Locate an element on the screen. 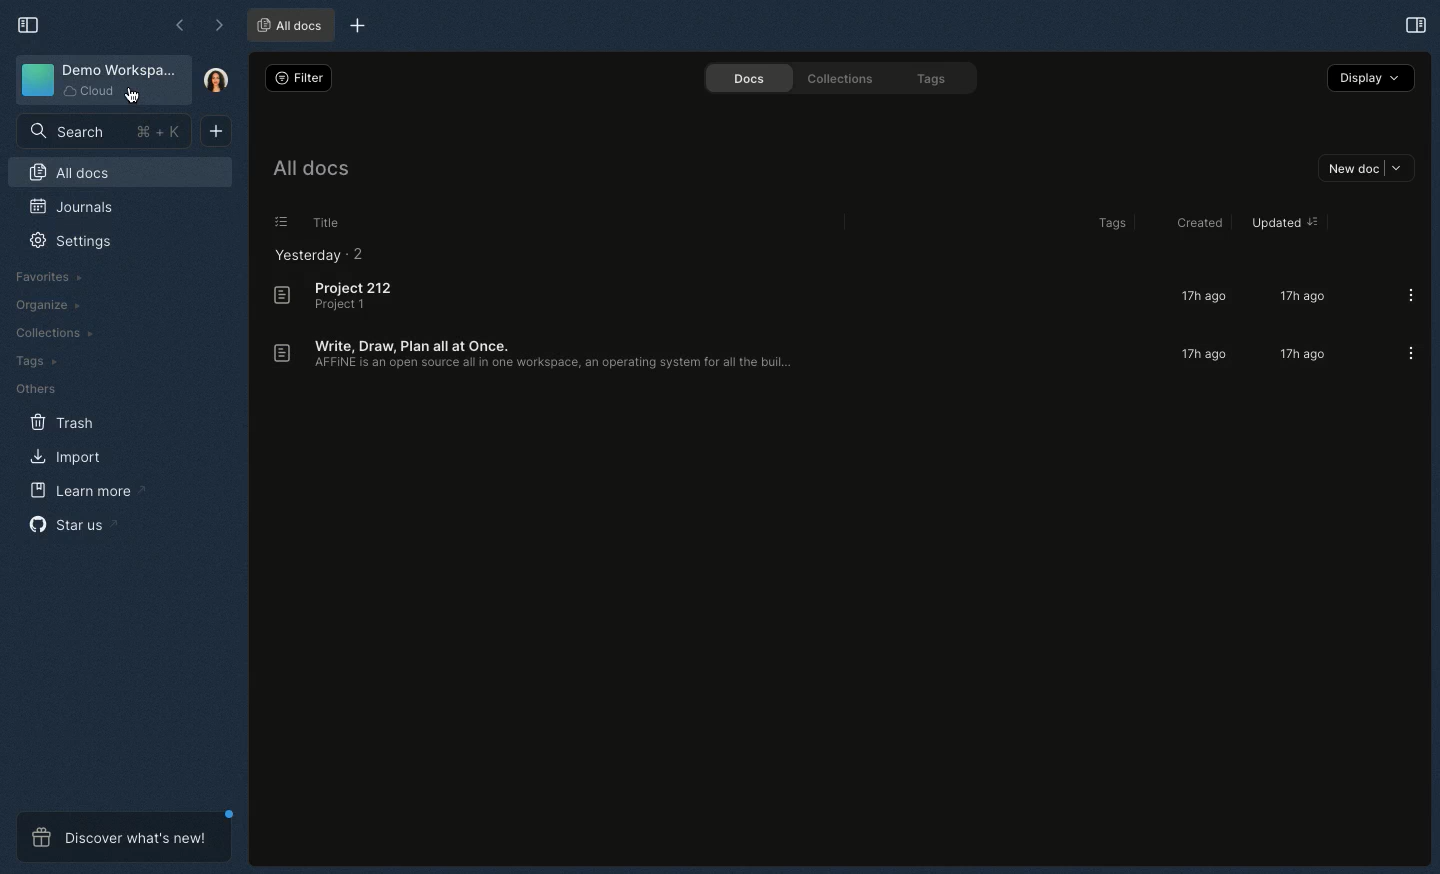  Settings is located at coordinates (73, 240).